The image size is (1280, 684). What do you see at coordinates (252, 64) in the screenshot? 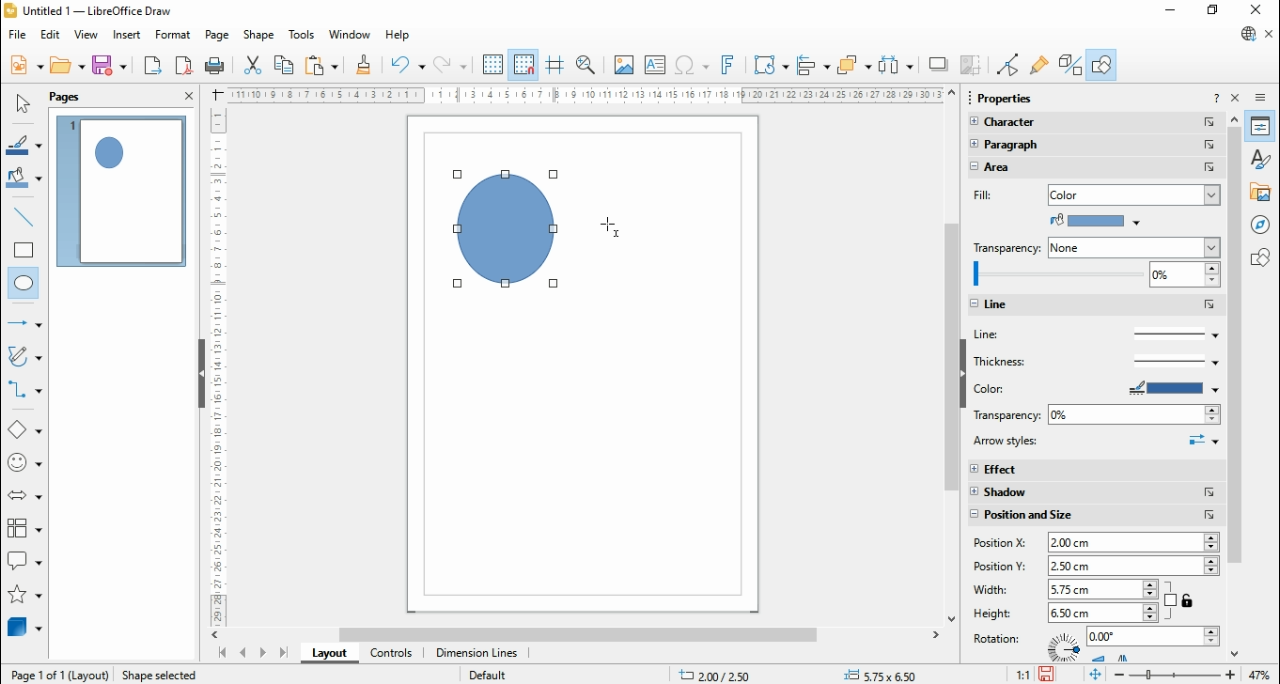
I see `cut` at bounding box center [252, 64].